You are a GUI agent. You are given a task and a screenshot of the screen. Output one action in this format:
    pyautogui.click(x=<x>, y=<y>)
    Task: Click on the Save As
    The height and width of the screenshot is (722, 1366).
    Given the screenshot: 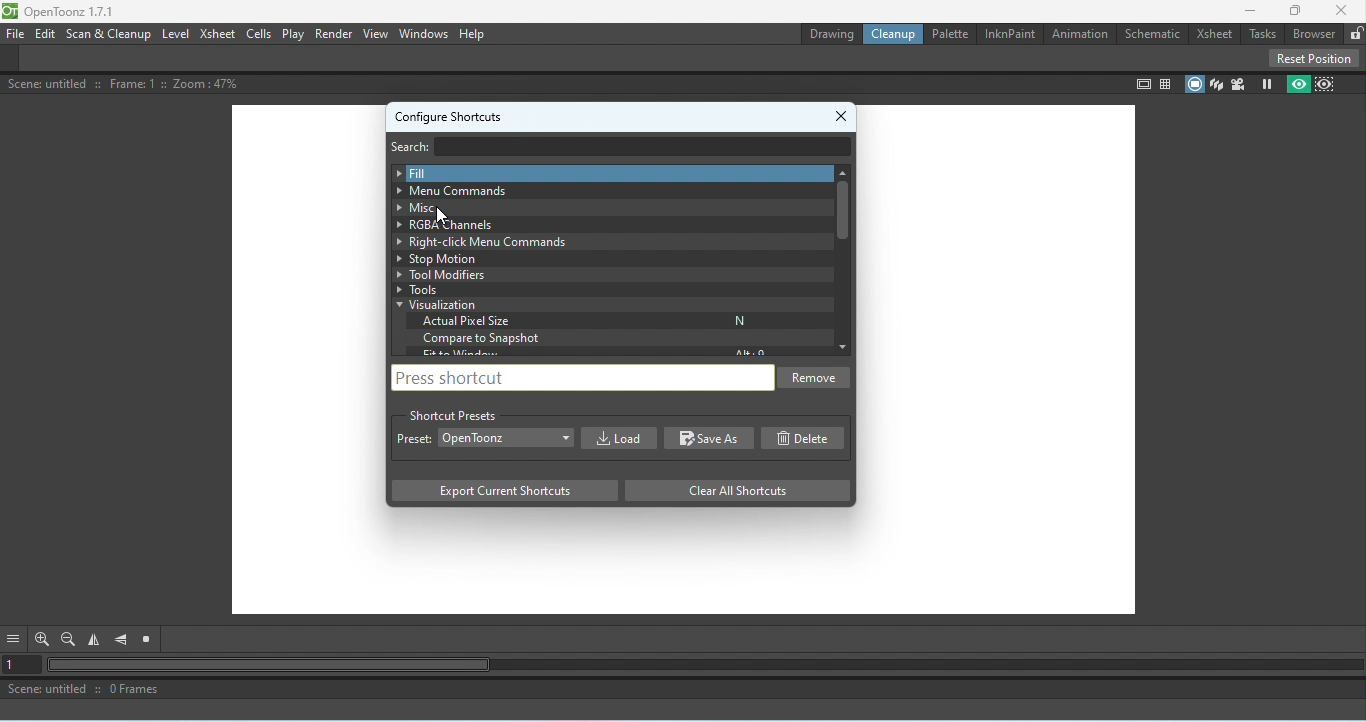 What is the action you would take?
    pyautogui.click(x=710, y=439)
    